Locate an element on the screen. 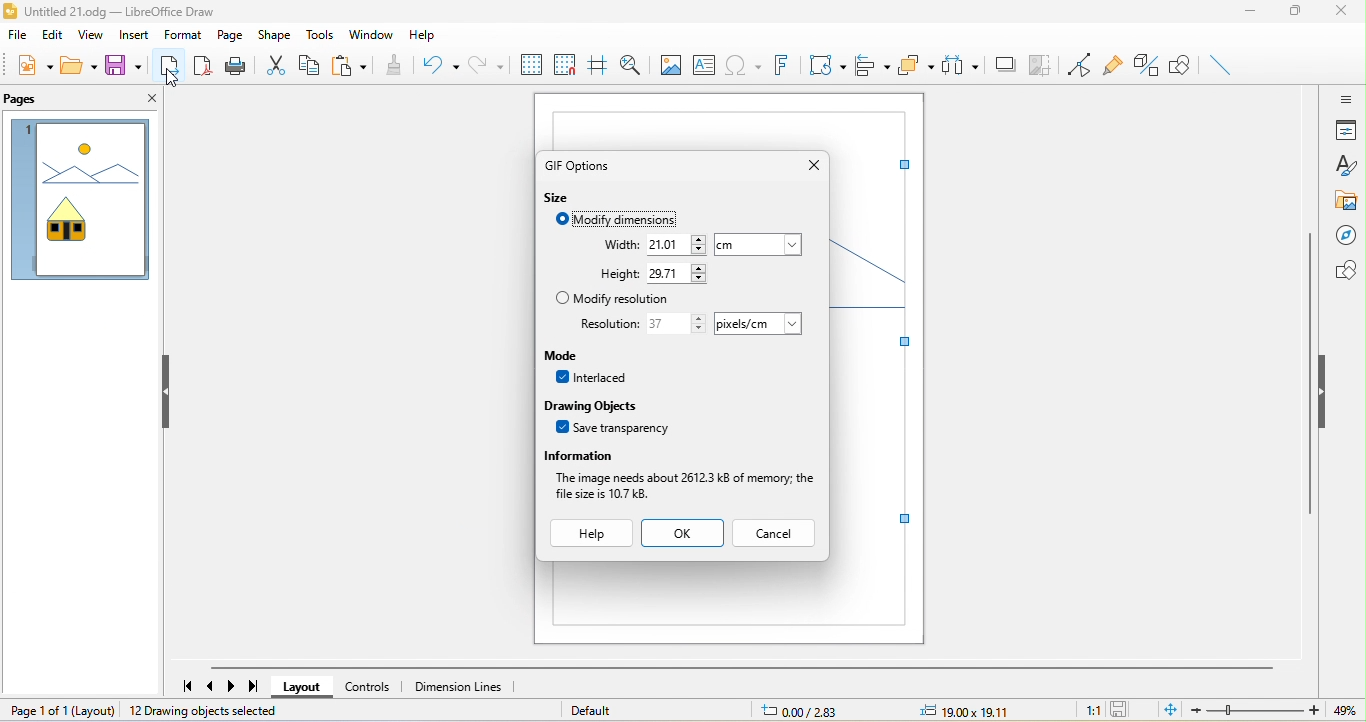 The image size is (1366, 722). snap to grid is located at coordinates (567, 64).